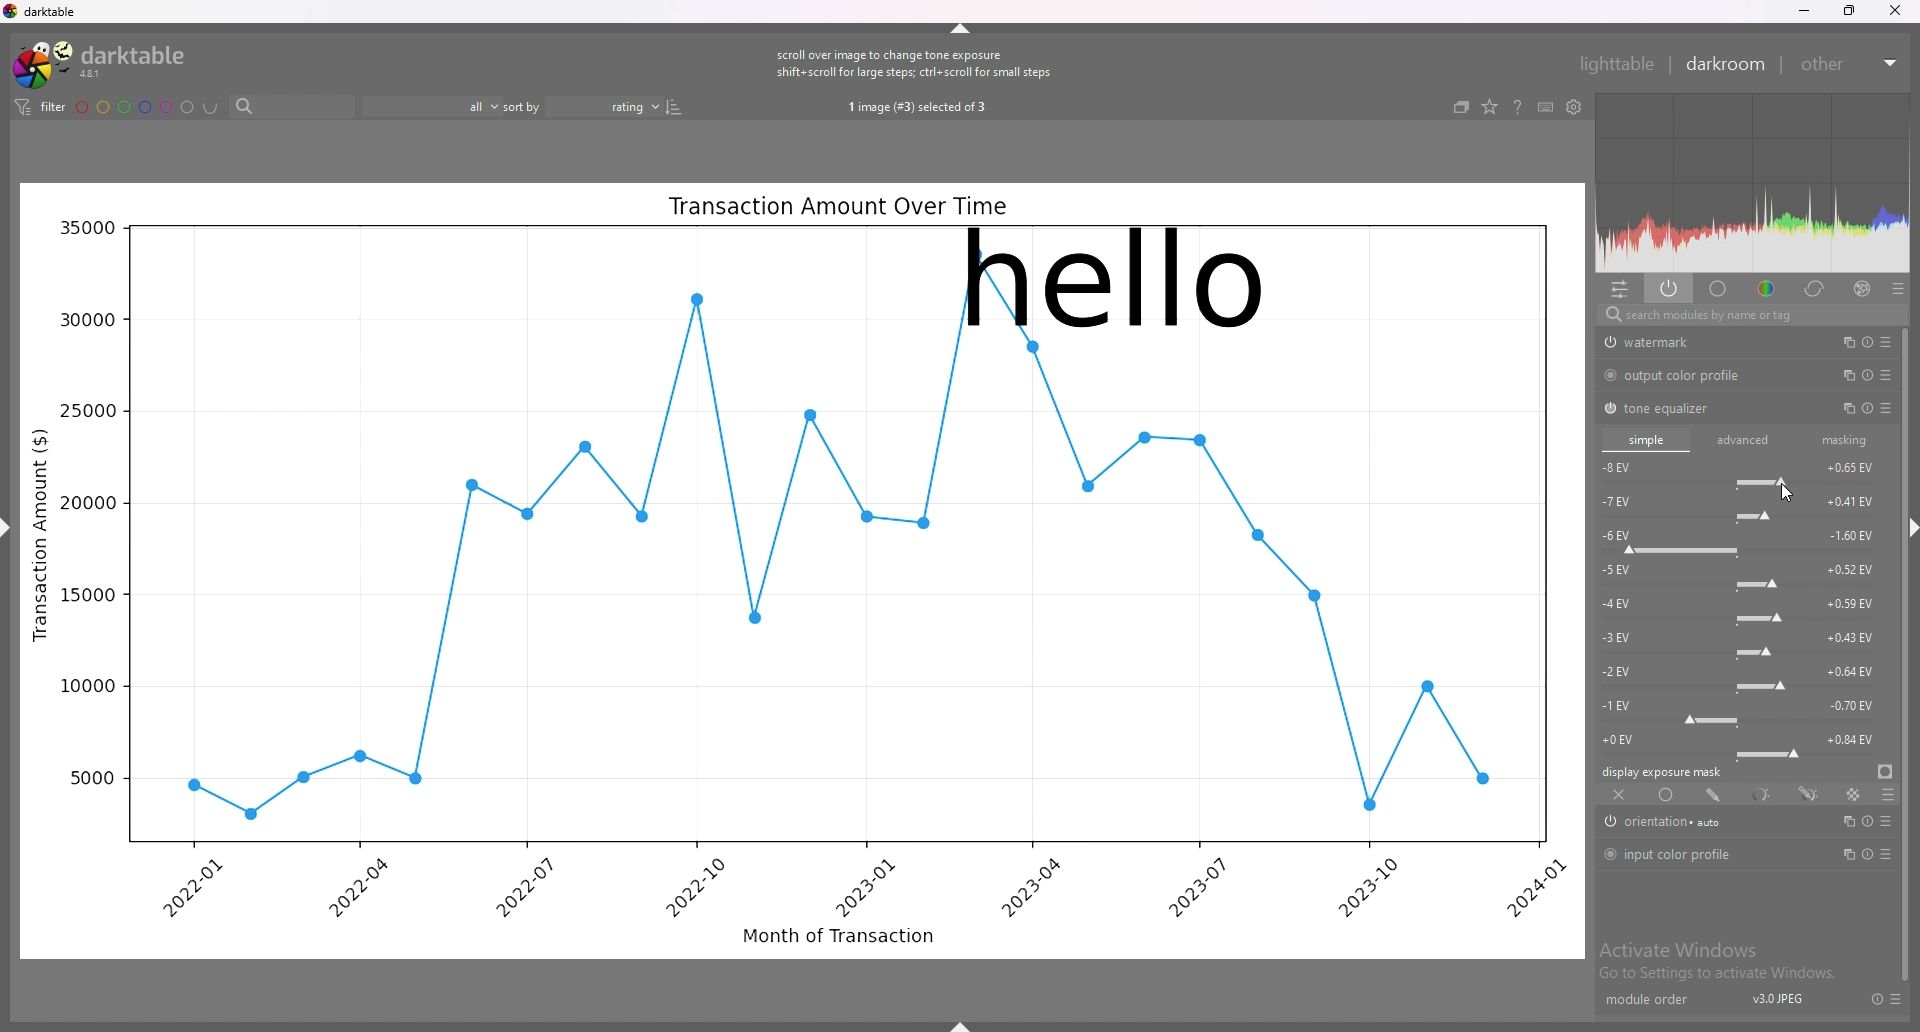  I want to click on help, so click(1516, 108).